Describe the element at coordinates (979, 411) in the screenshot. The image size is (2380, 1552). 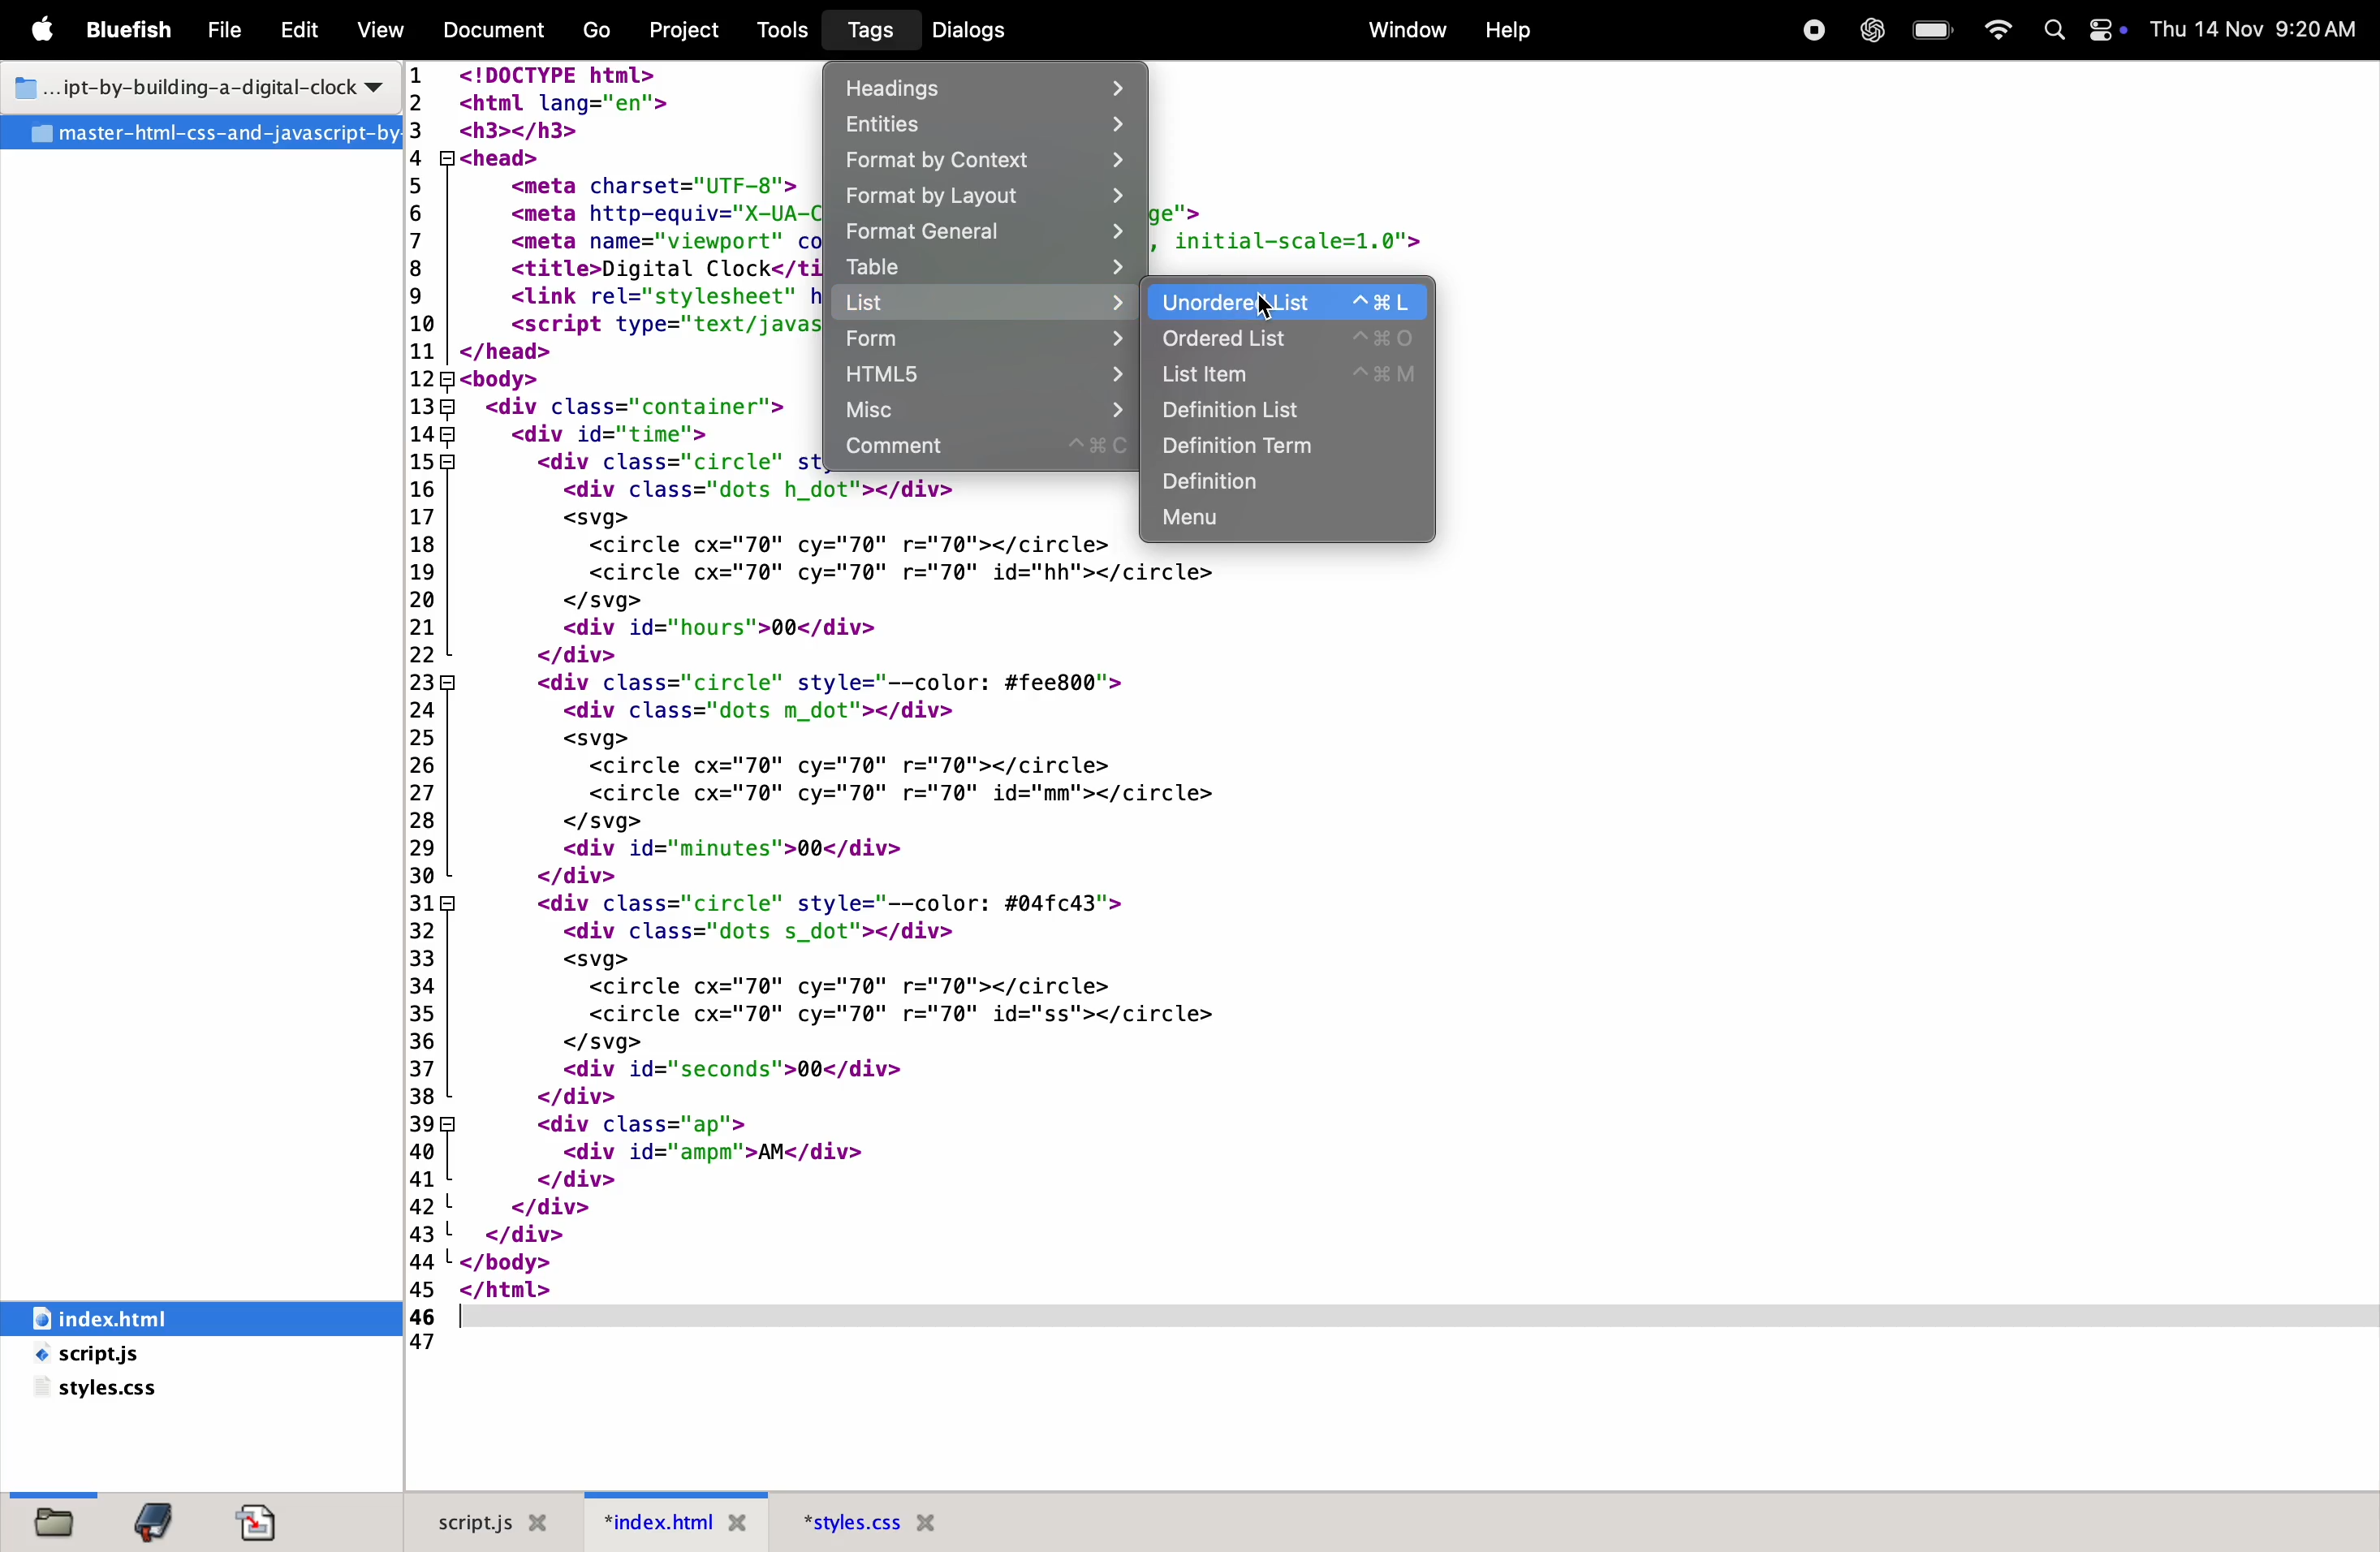
I see `Misc` at that location.